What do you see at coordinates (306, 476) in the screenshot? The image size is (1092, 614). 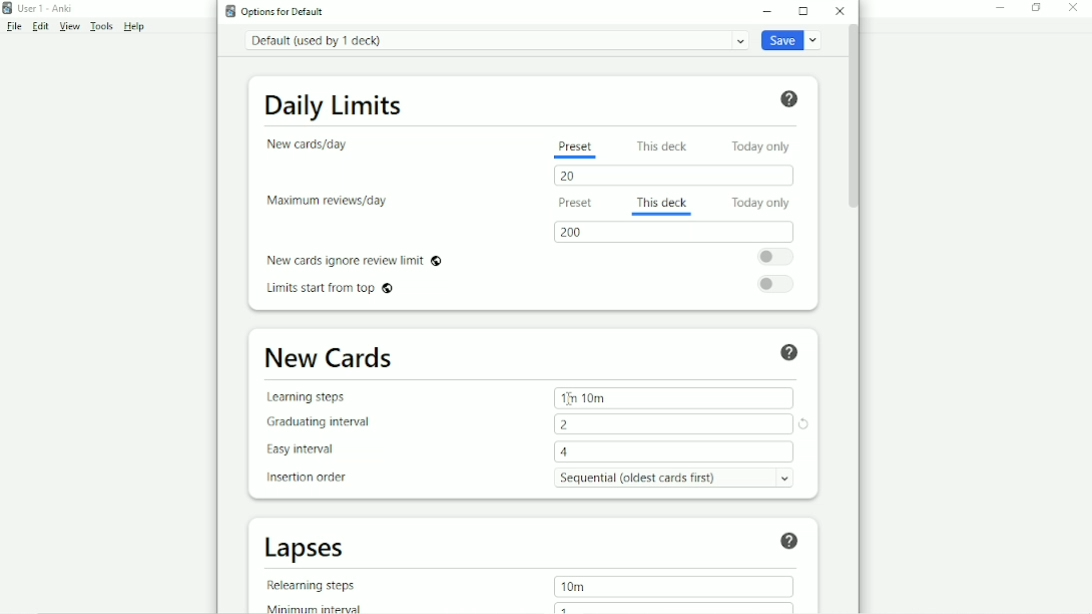 I see `Insertion order` at bounding box center [306, 476].